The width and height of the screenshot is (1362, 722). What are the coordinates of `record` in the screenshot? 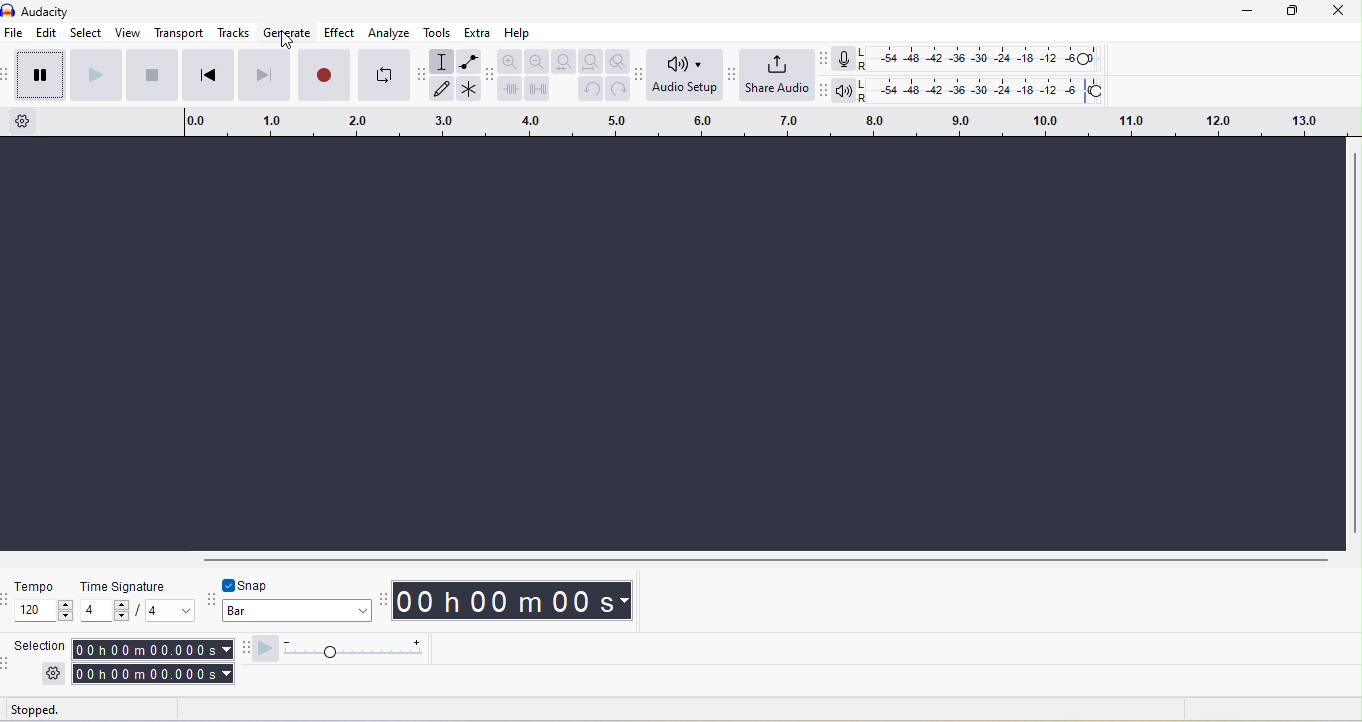 It's located at (323, 75).